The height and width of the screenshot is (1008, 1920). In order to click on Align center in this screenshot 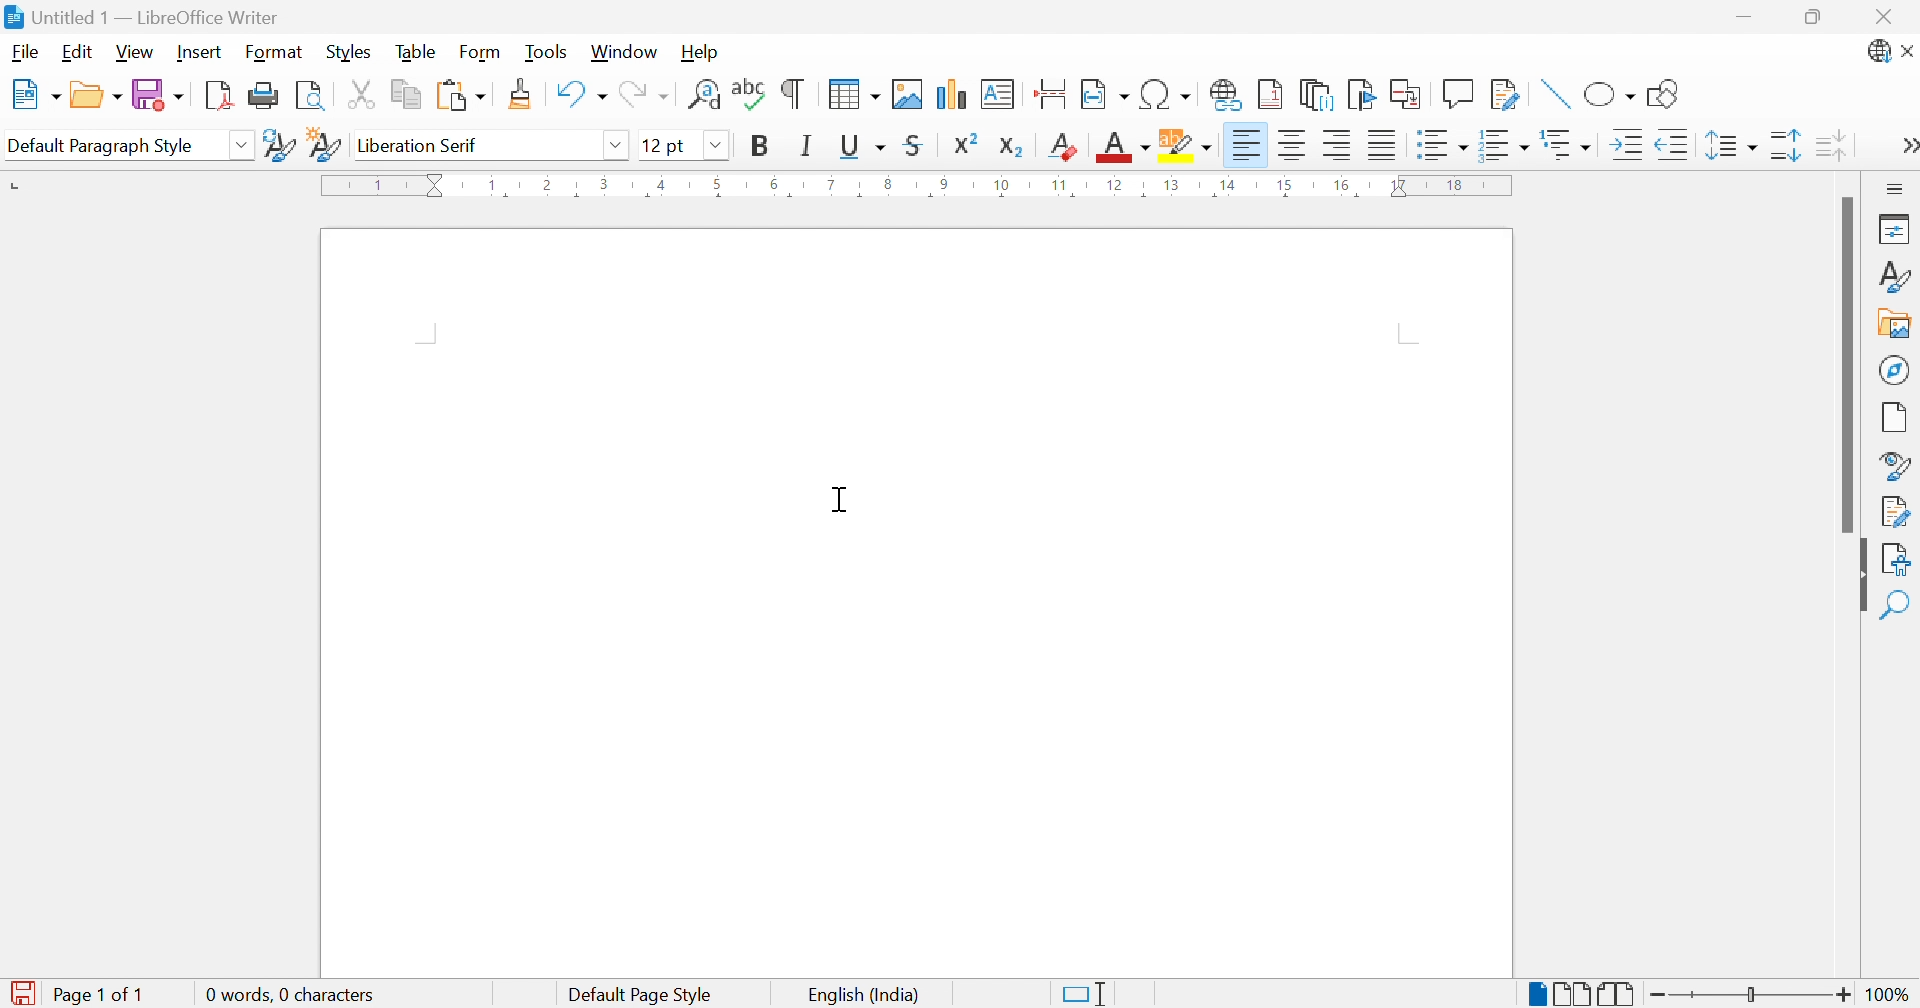, I will do `click(1295, 145)`.